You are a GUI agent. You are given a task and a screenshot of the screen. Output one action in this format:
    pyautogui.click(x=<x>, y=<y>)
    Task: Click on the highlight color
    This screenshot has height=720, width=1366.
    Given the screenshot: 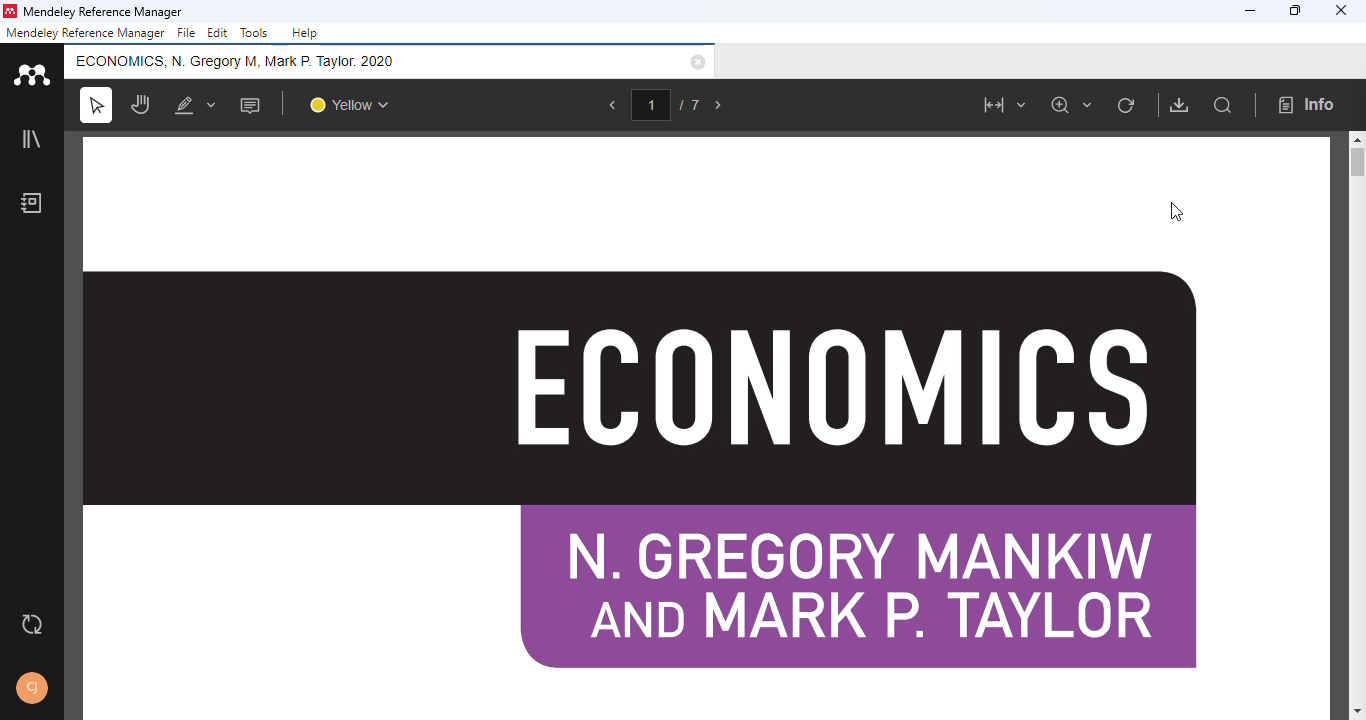 What is the action you would take?
    pyautogui.click(x=349, y=104)
    